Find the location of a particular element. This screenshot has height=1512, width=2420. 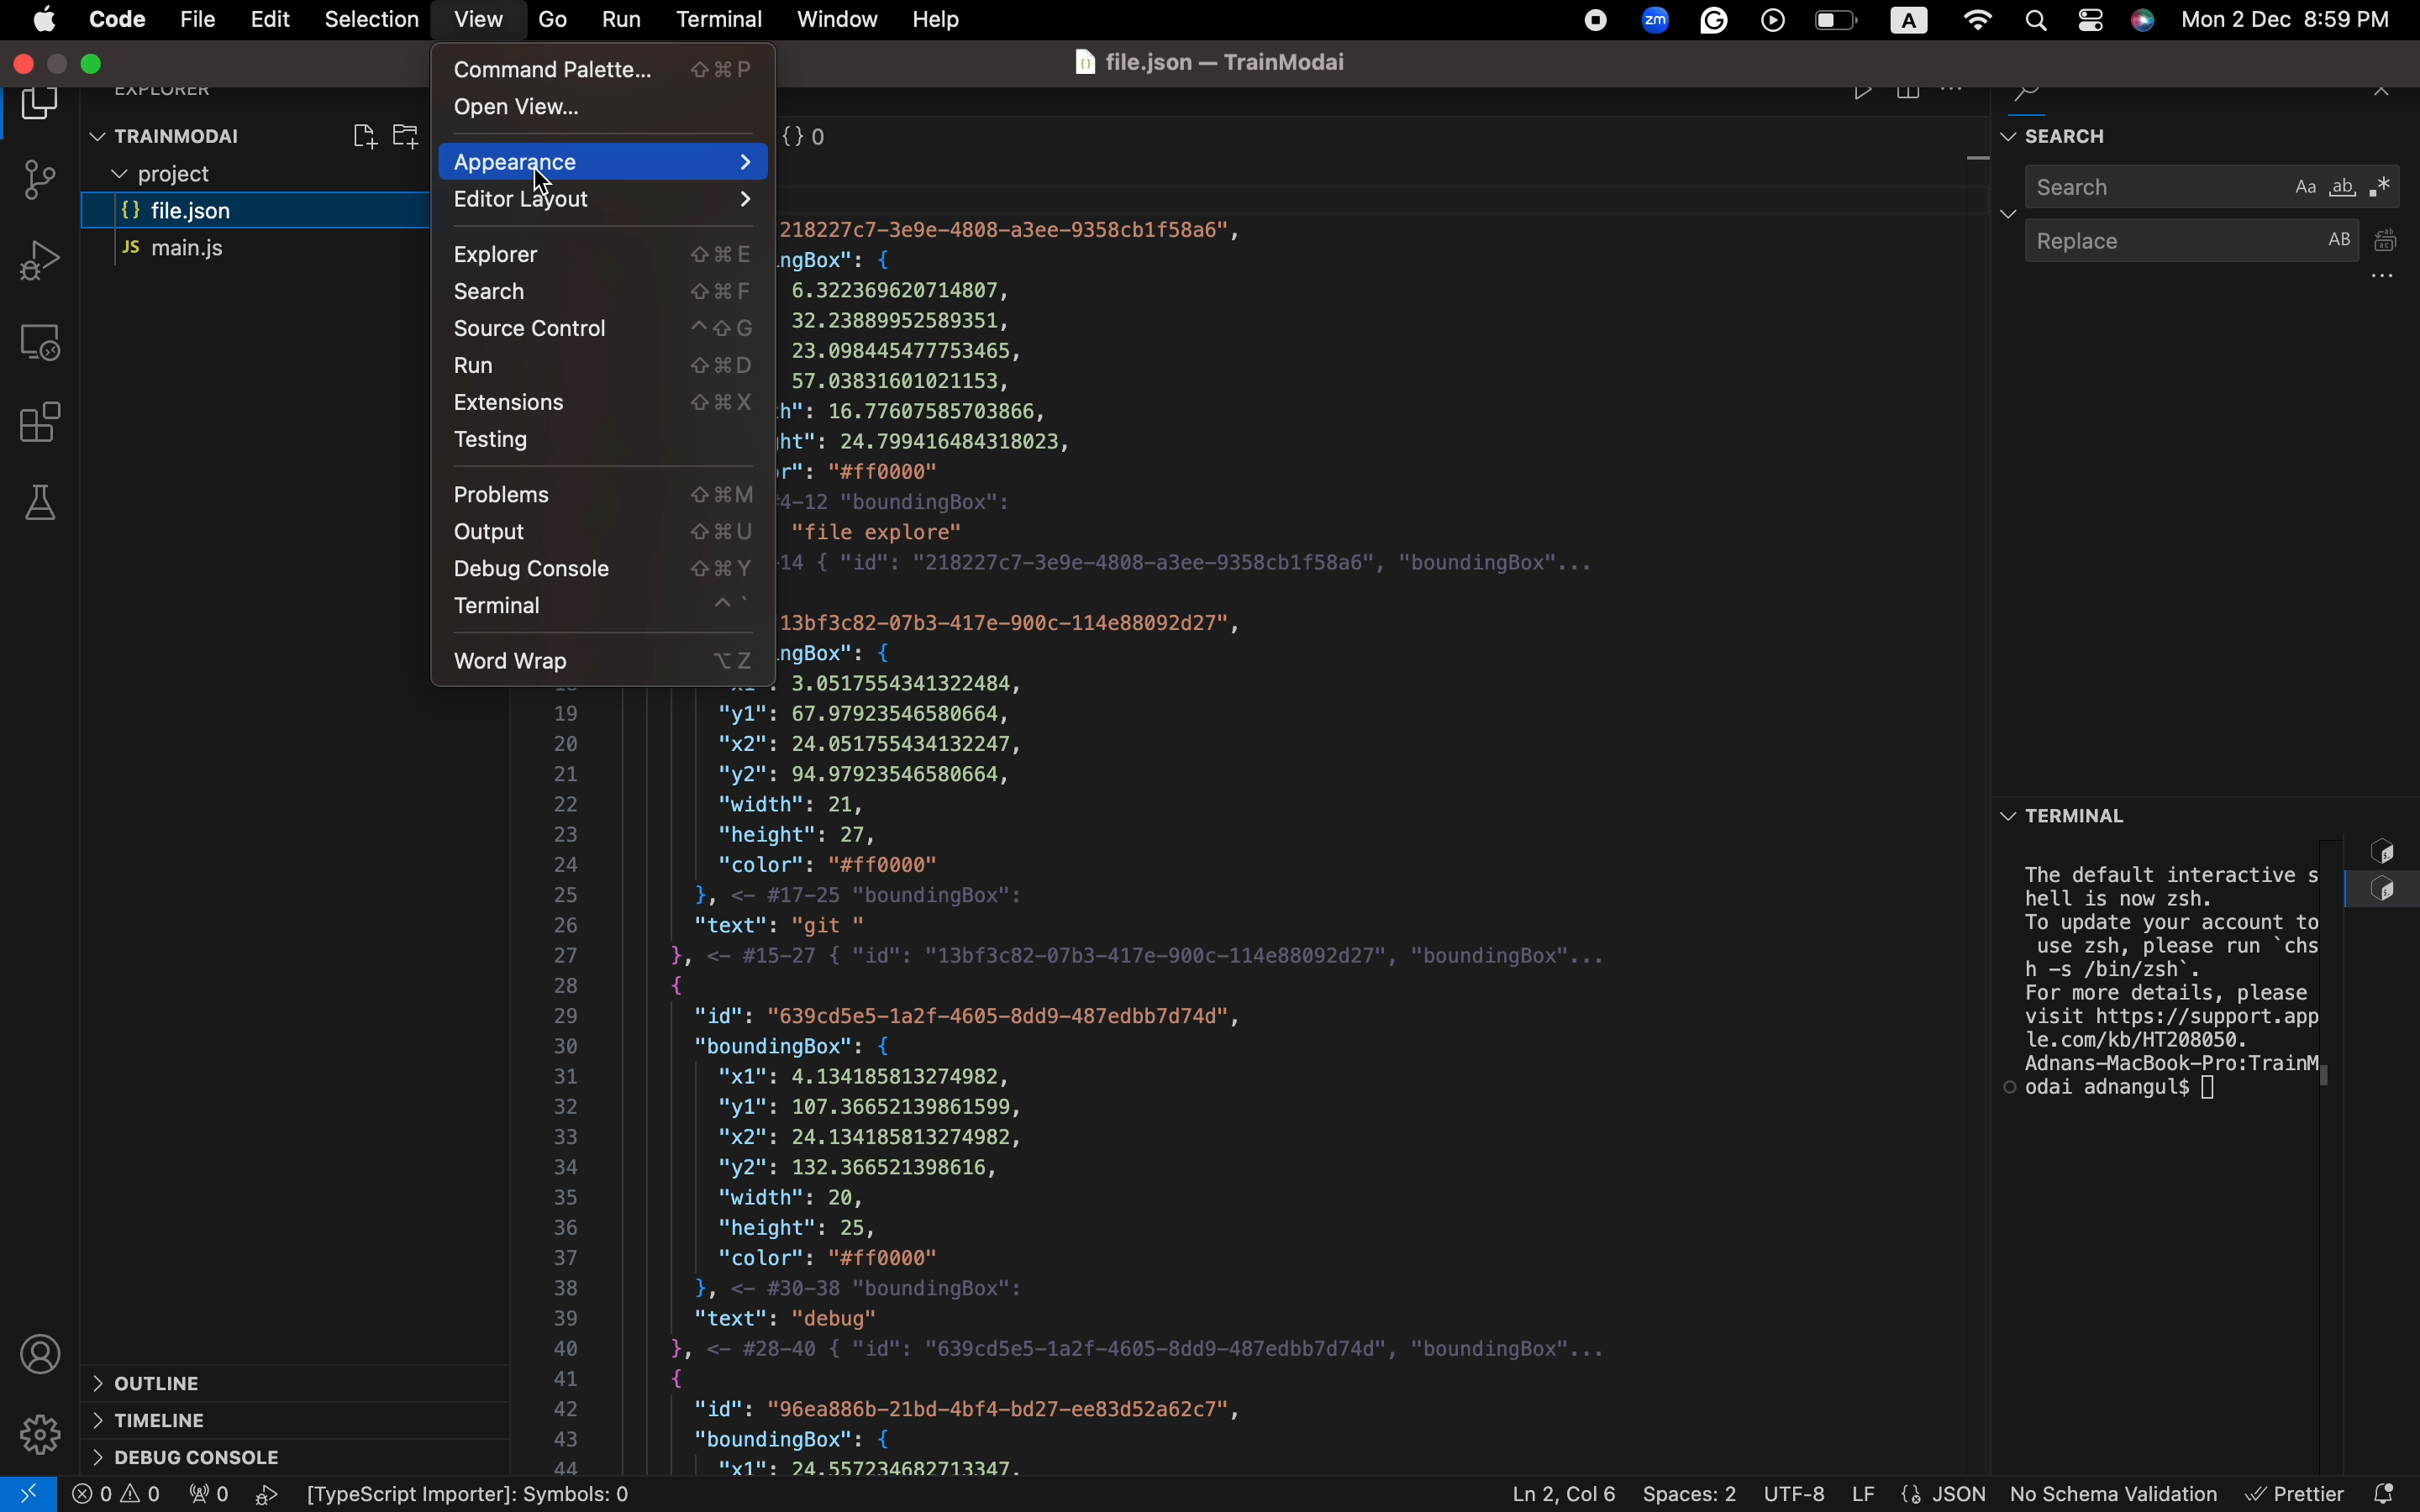

replace is located at coordinates (2210, 253).